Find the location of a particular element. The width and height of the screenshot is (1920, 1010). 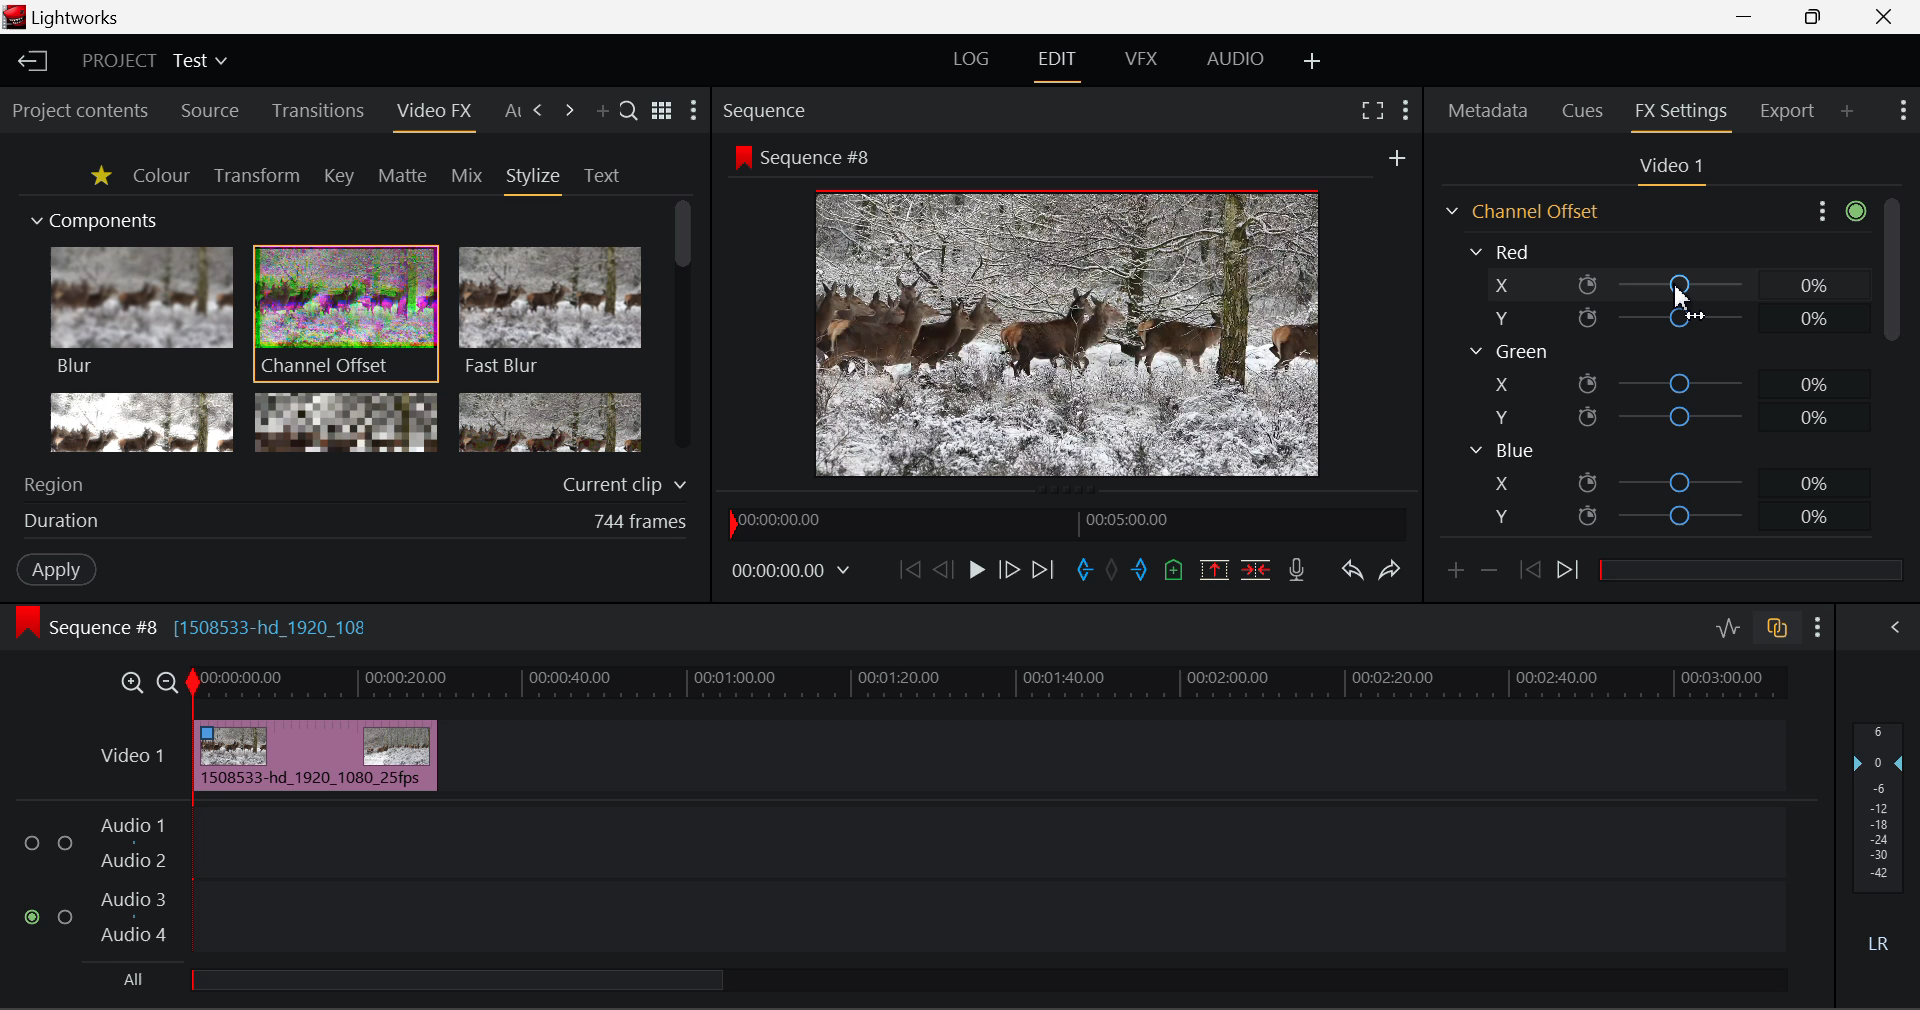

Colour is located at coordinates (160, 175).